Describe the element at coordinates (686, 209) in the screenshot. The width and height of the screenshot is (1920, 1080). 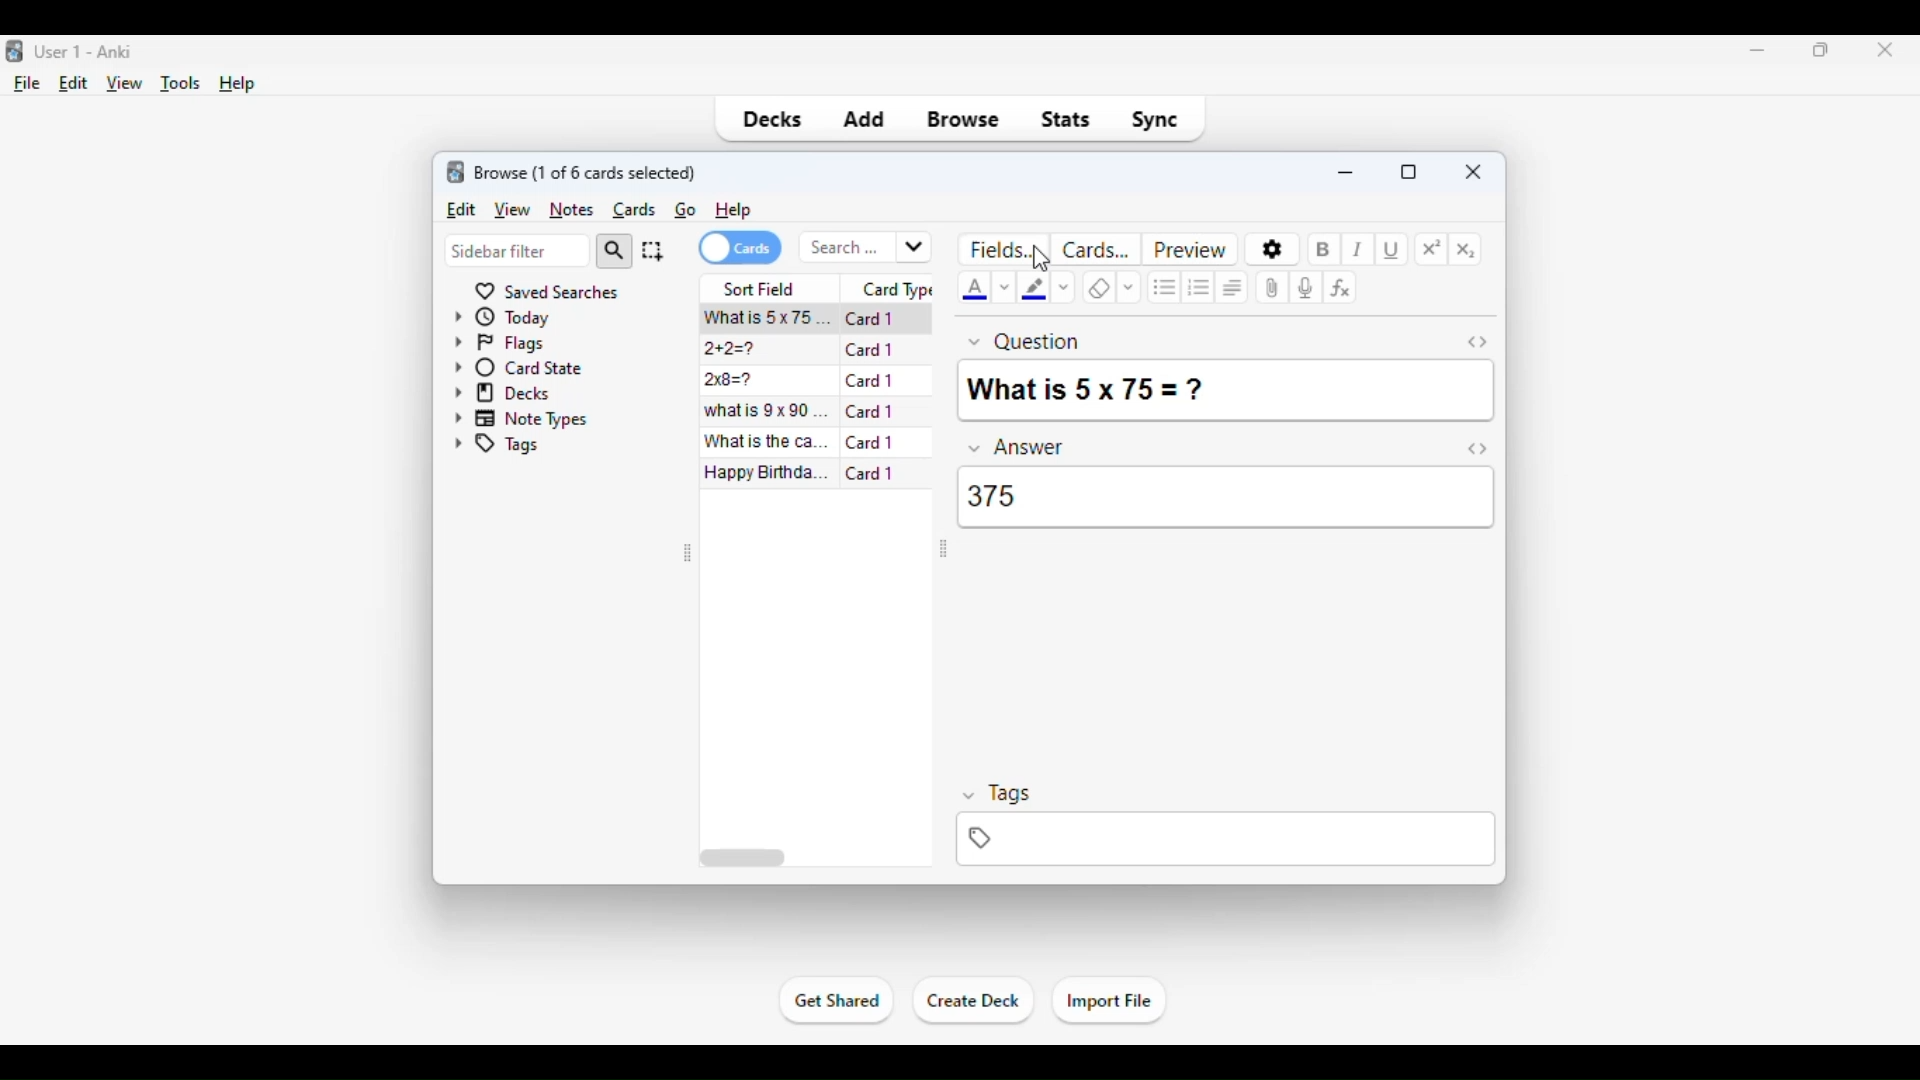
I see `go` at that location.